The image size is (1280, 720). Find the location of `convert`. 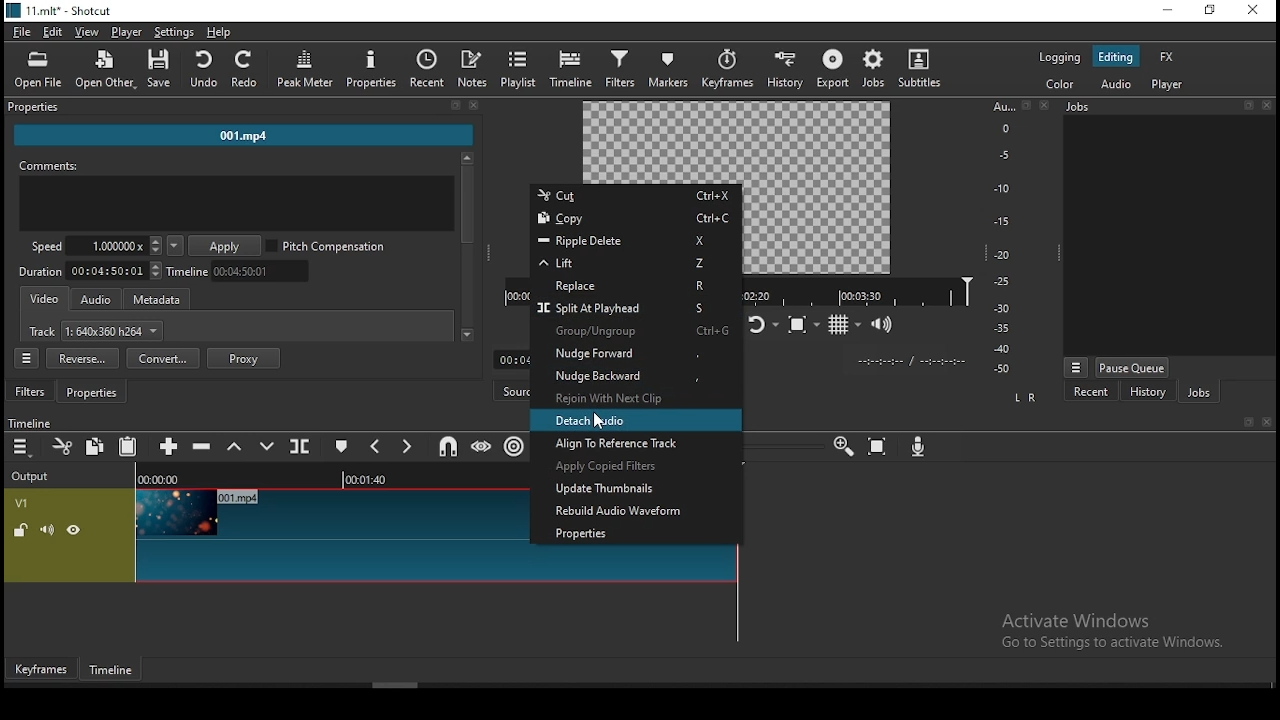

convert is located at coordinates (162, 357).